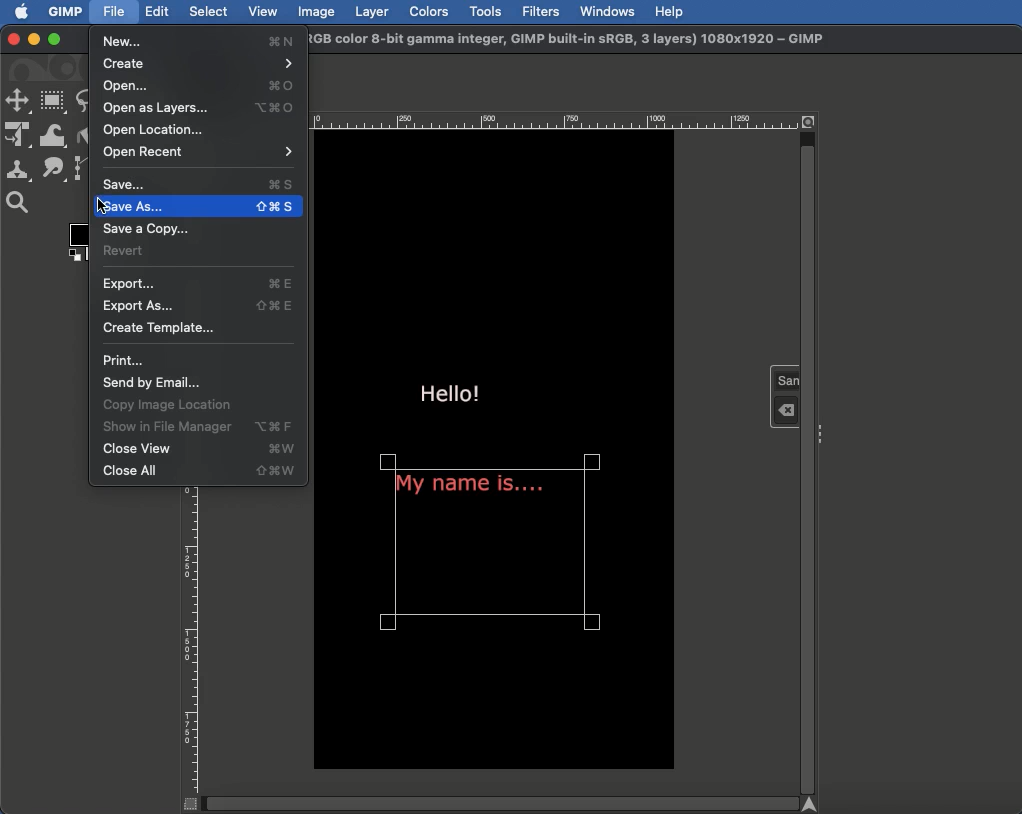  I want to click on Print, so click(123, 360).